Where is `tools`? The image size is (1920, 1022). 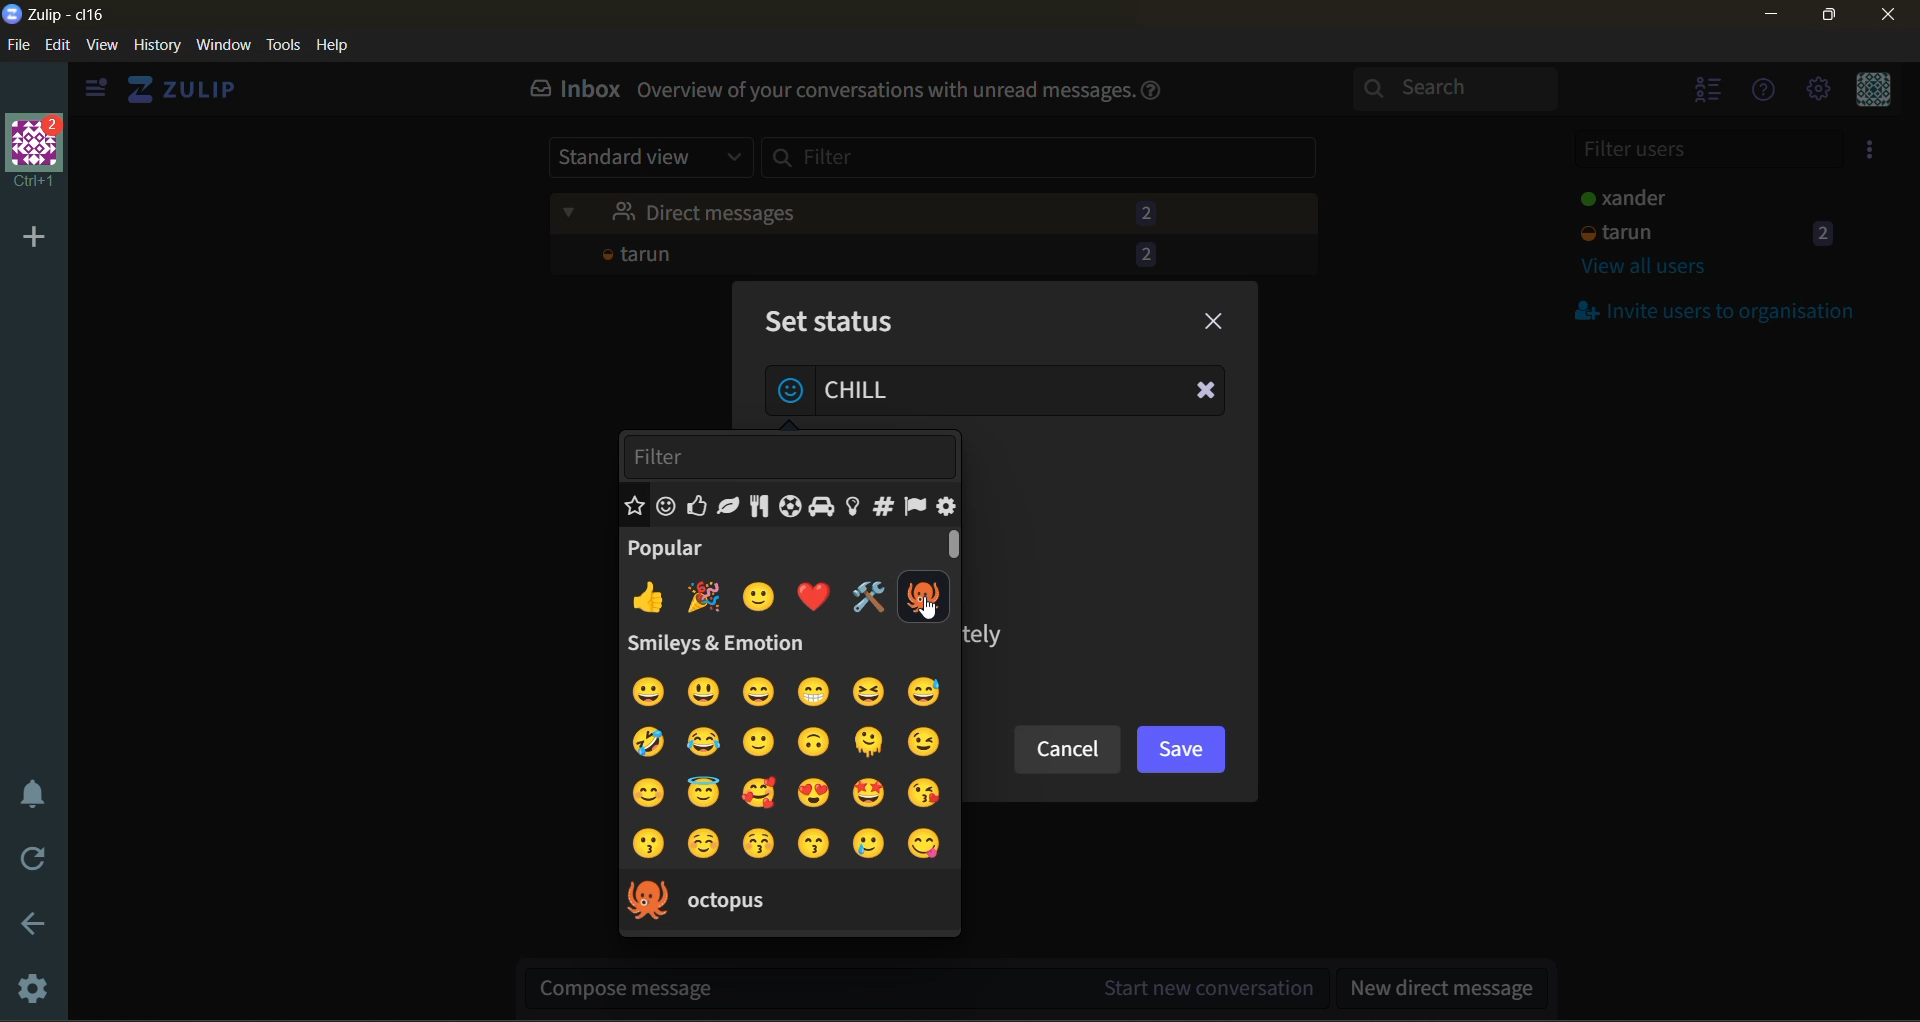
tools is located at coordinates (286, 45).